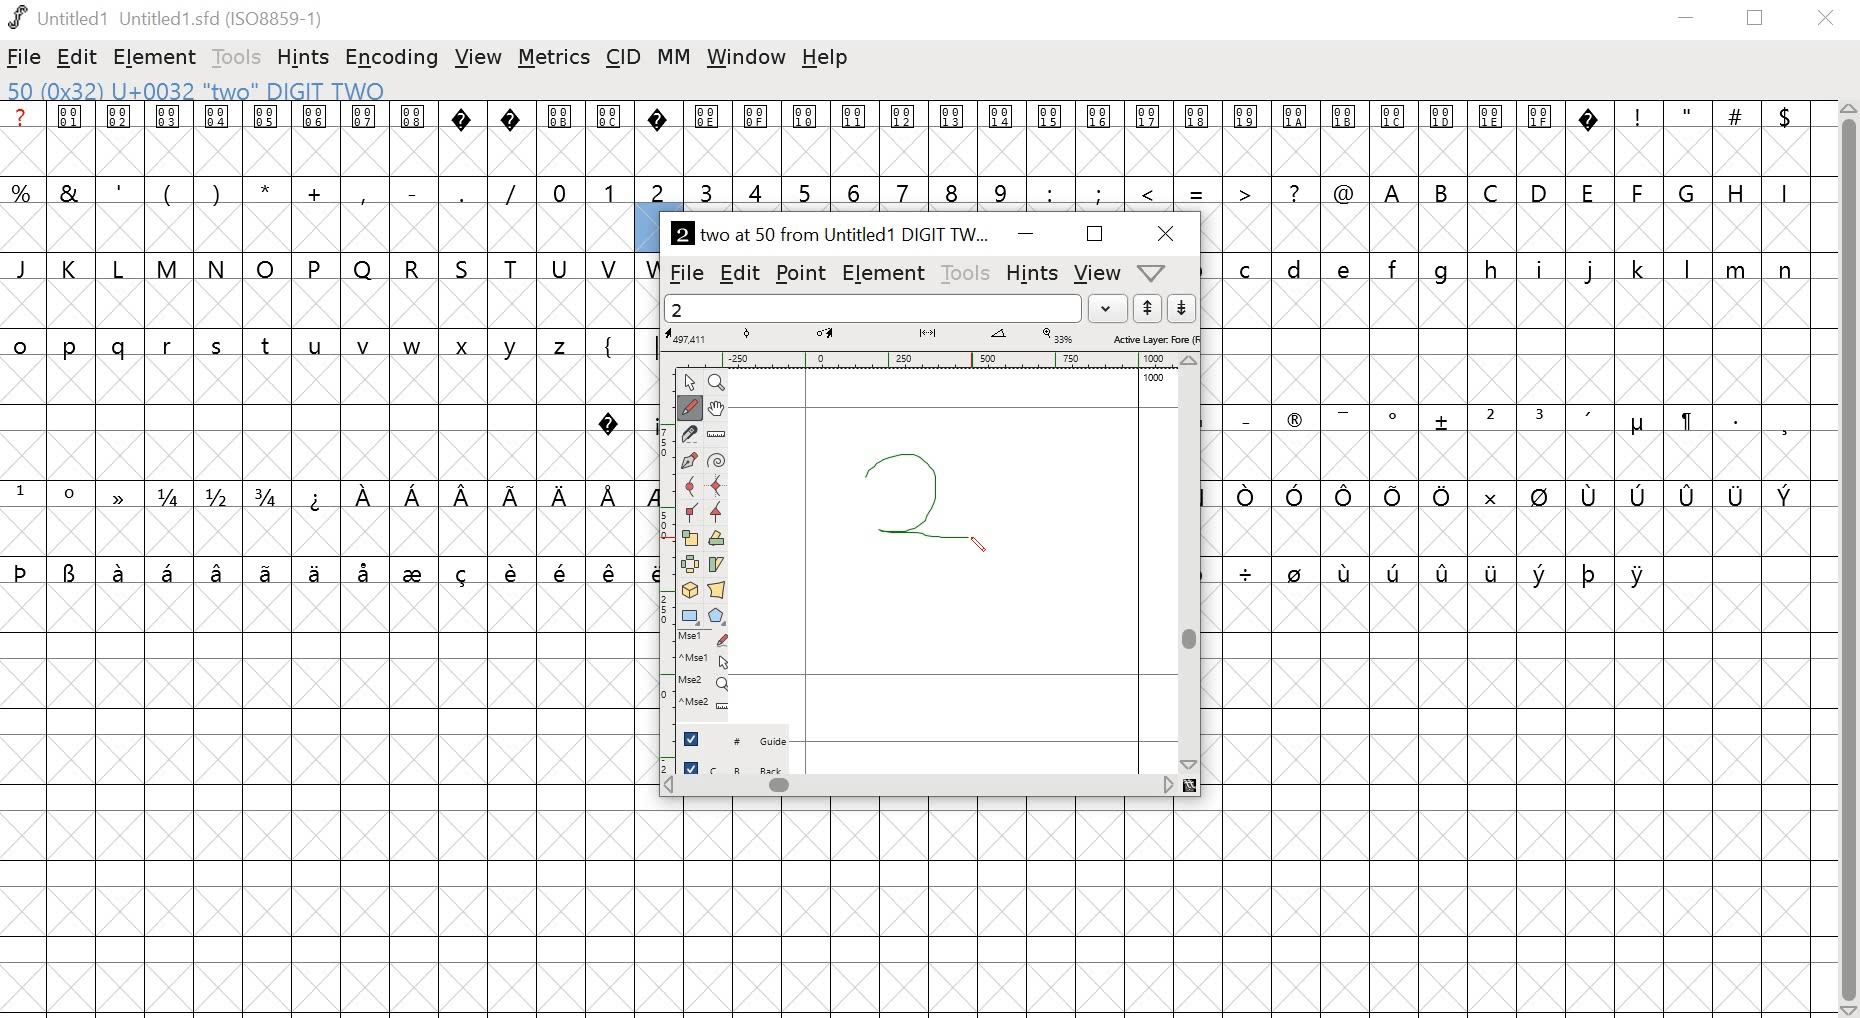 The height and width of the screenshot is (1018, 1860). What do you see at coordinates (930, 361) in the screenshot?
I see `ruler` at bounding box center [930, 361].